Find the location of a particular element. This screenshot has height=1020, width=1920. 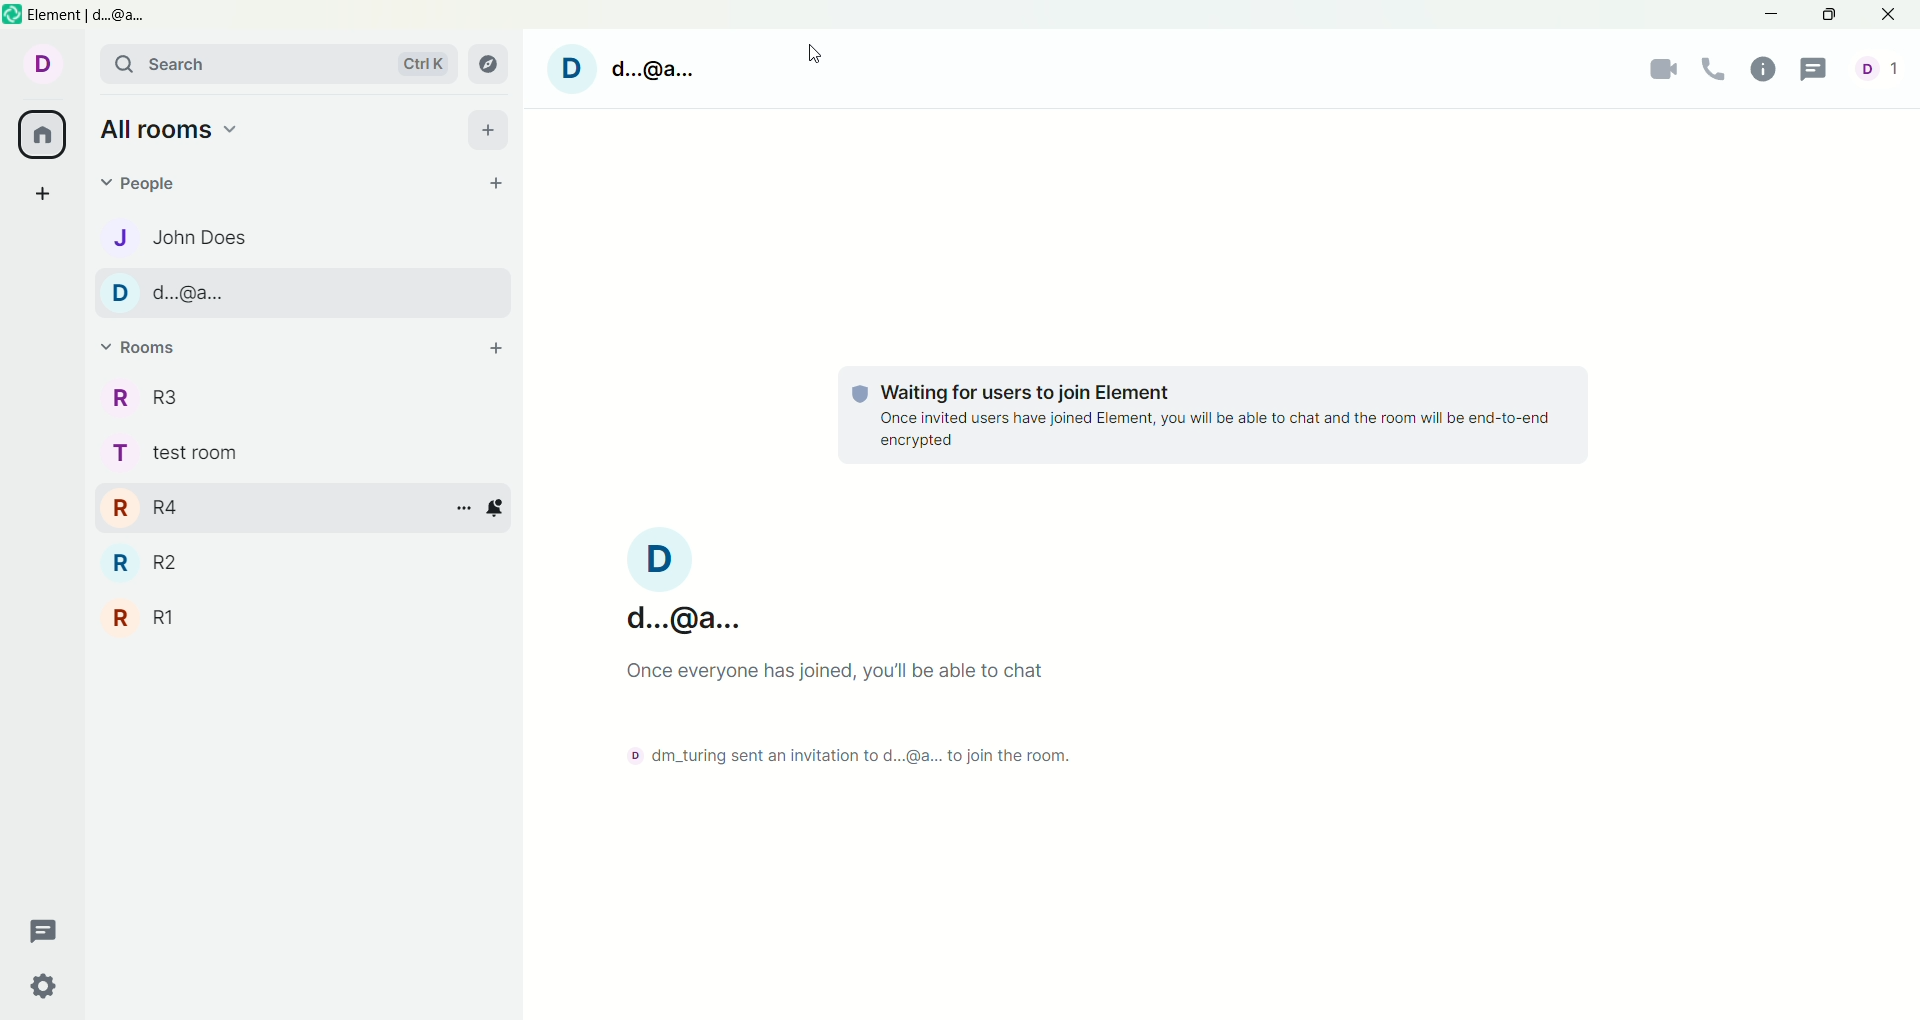

minimize is located at coordinates (1767, 14).